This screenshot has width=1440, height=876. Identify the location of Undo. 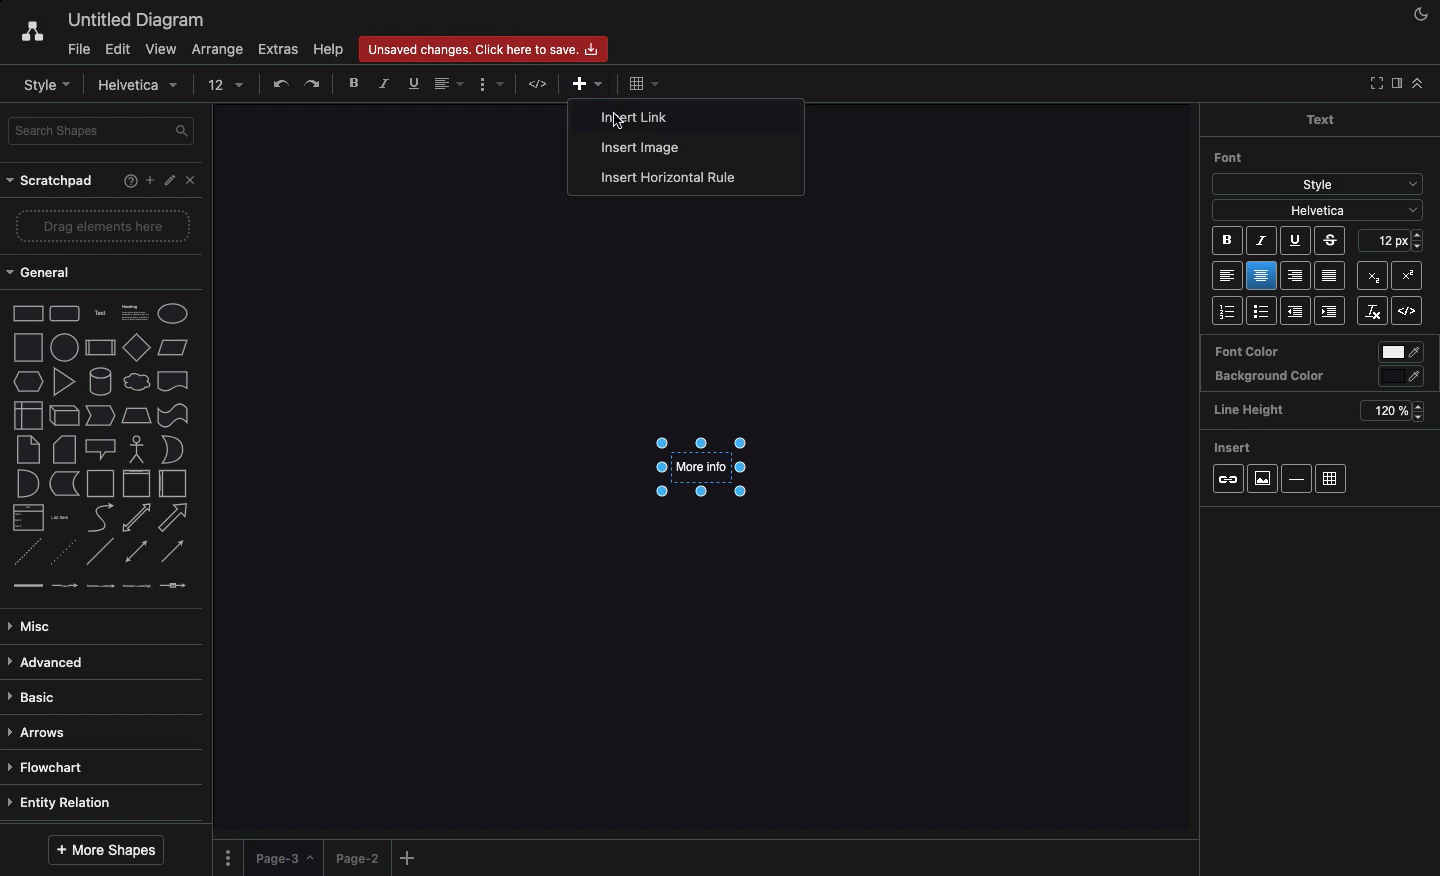
(280, 83).